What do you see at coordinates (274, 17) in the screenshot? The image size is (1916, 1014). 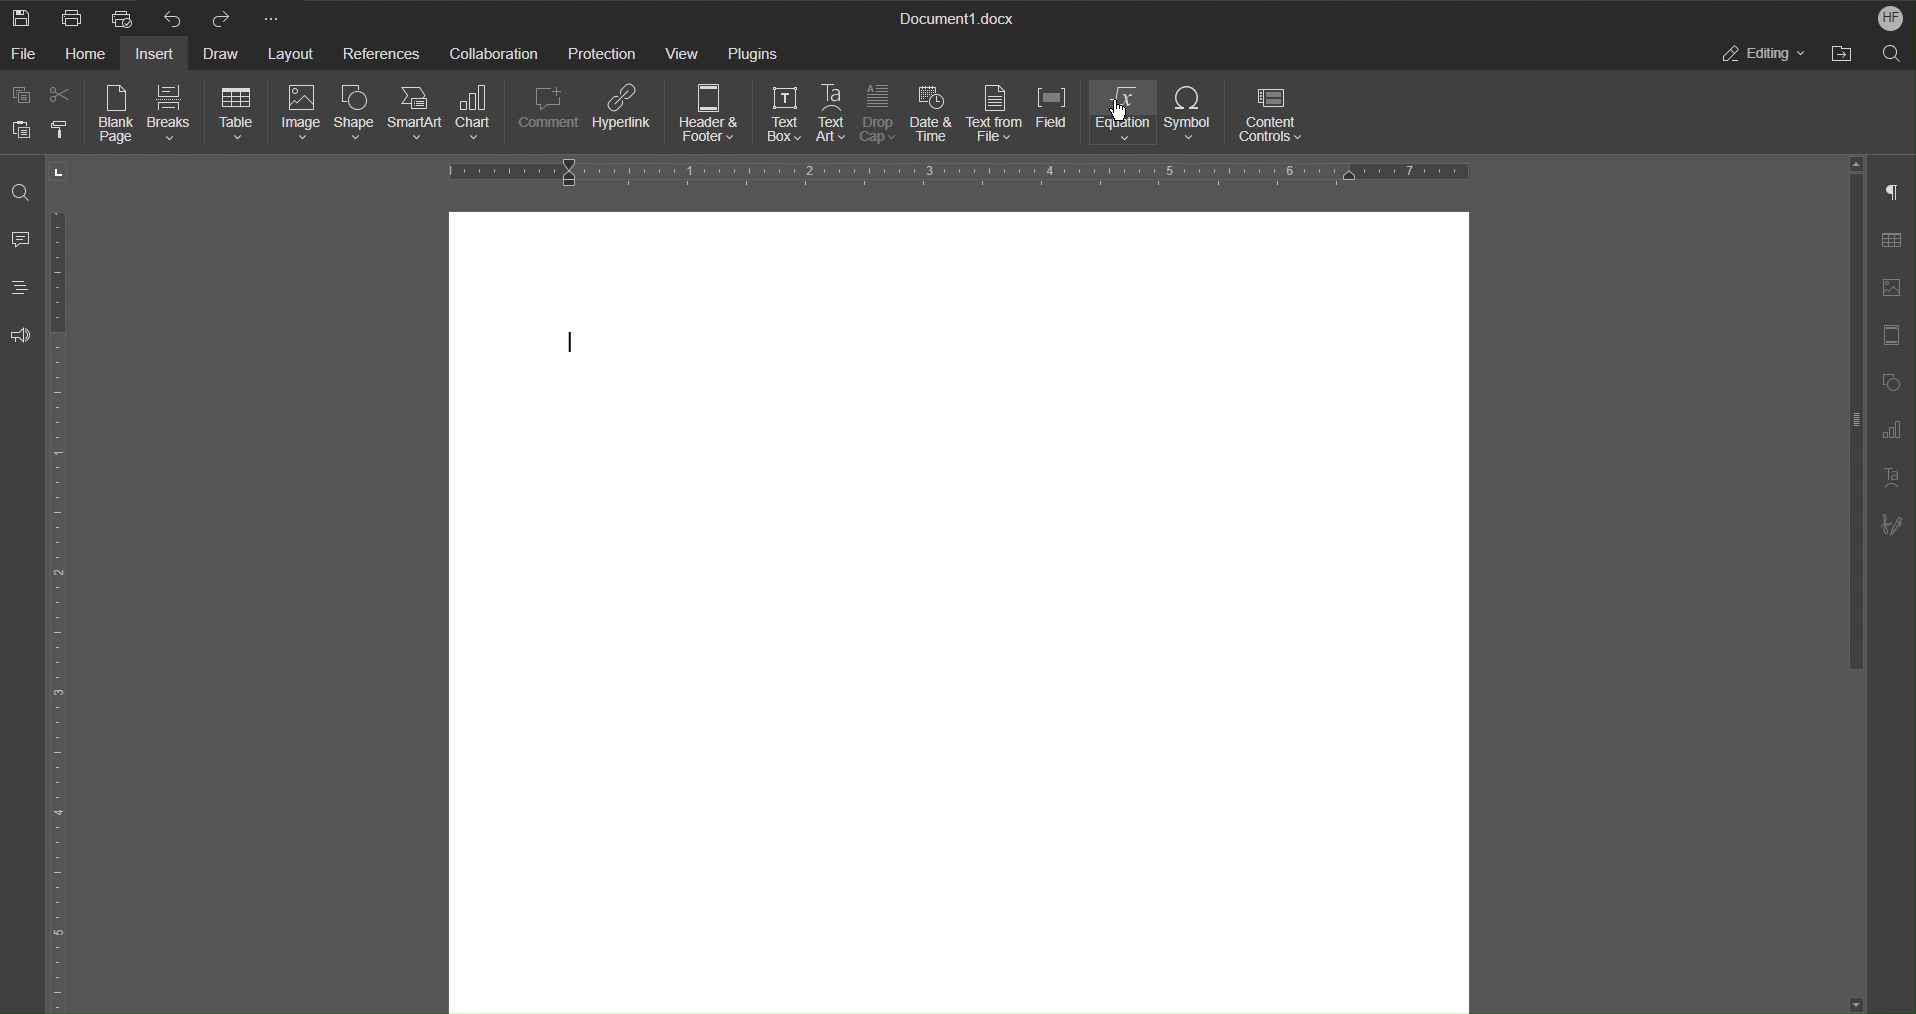 I see `More` at bounding box center [274, 17].